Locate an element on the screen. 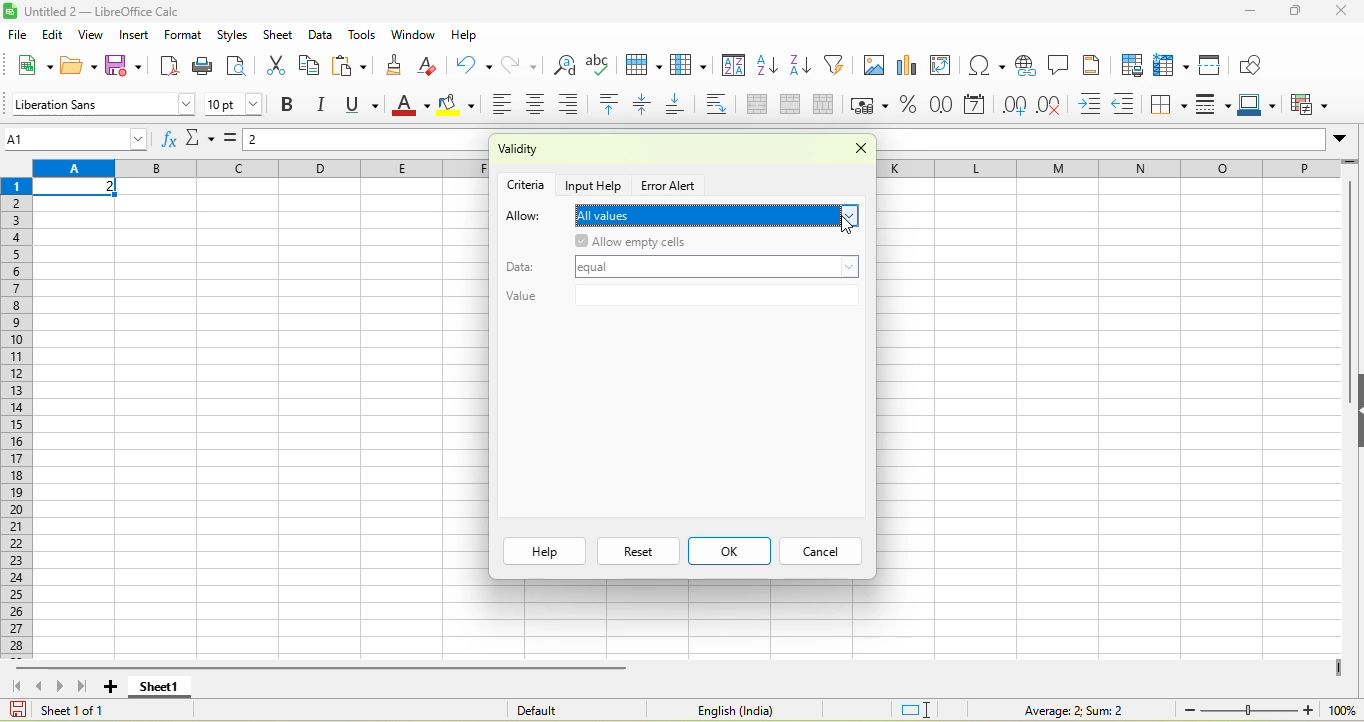 This screenshot has height=722, width=1364. show draw function is located at coordinates (1253, 64).